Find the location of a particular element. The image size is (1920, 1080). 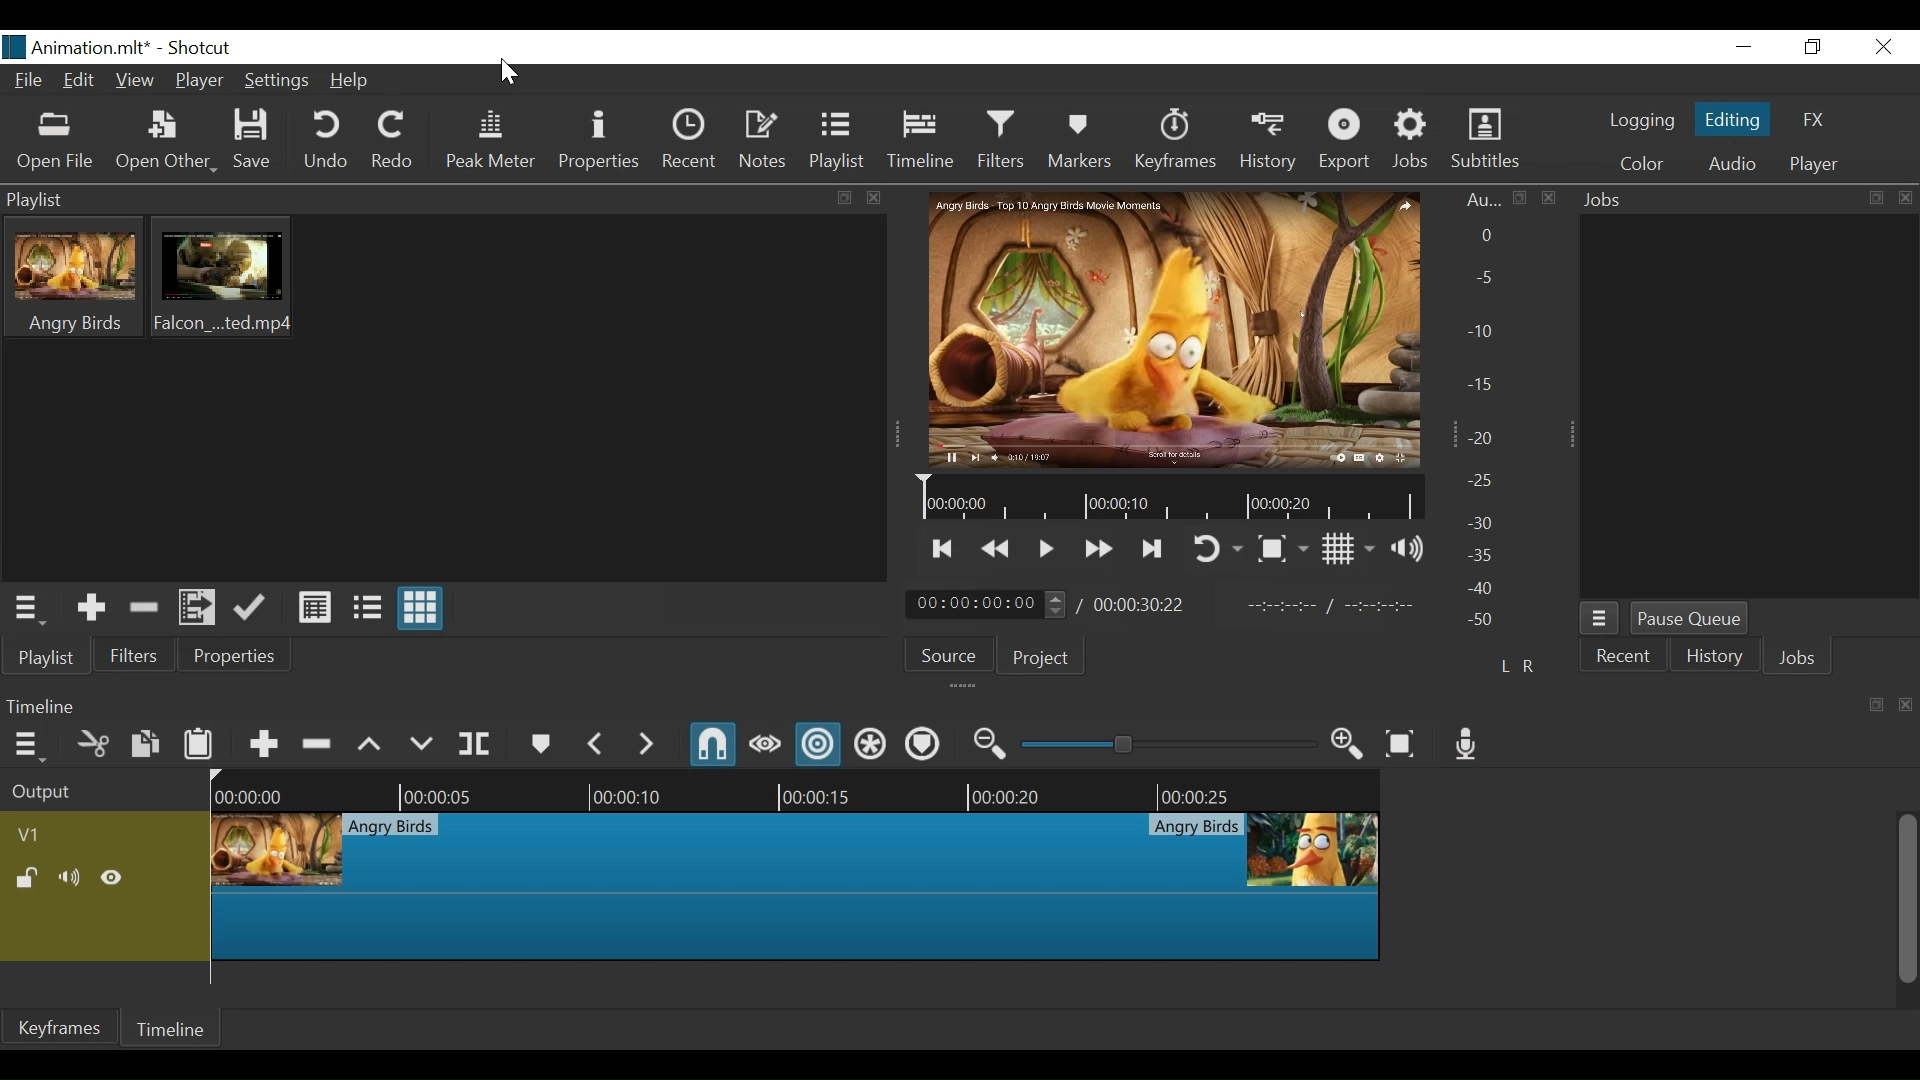

Jobs is located at coordinates (1411, 142).